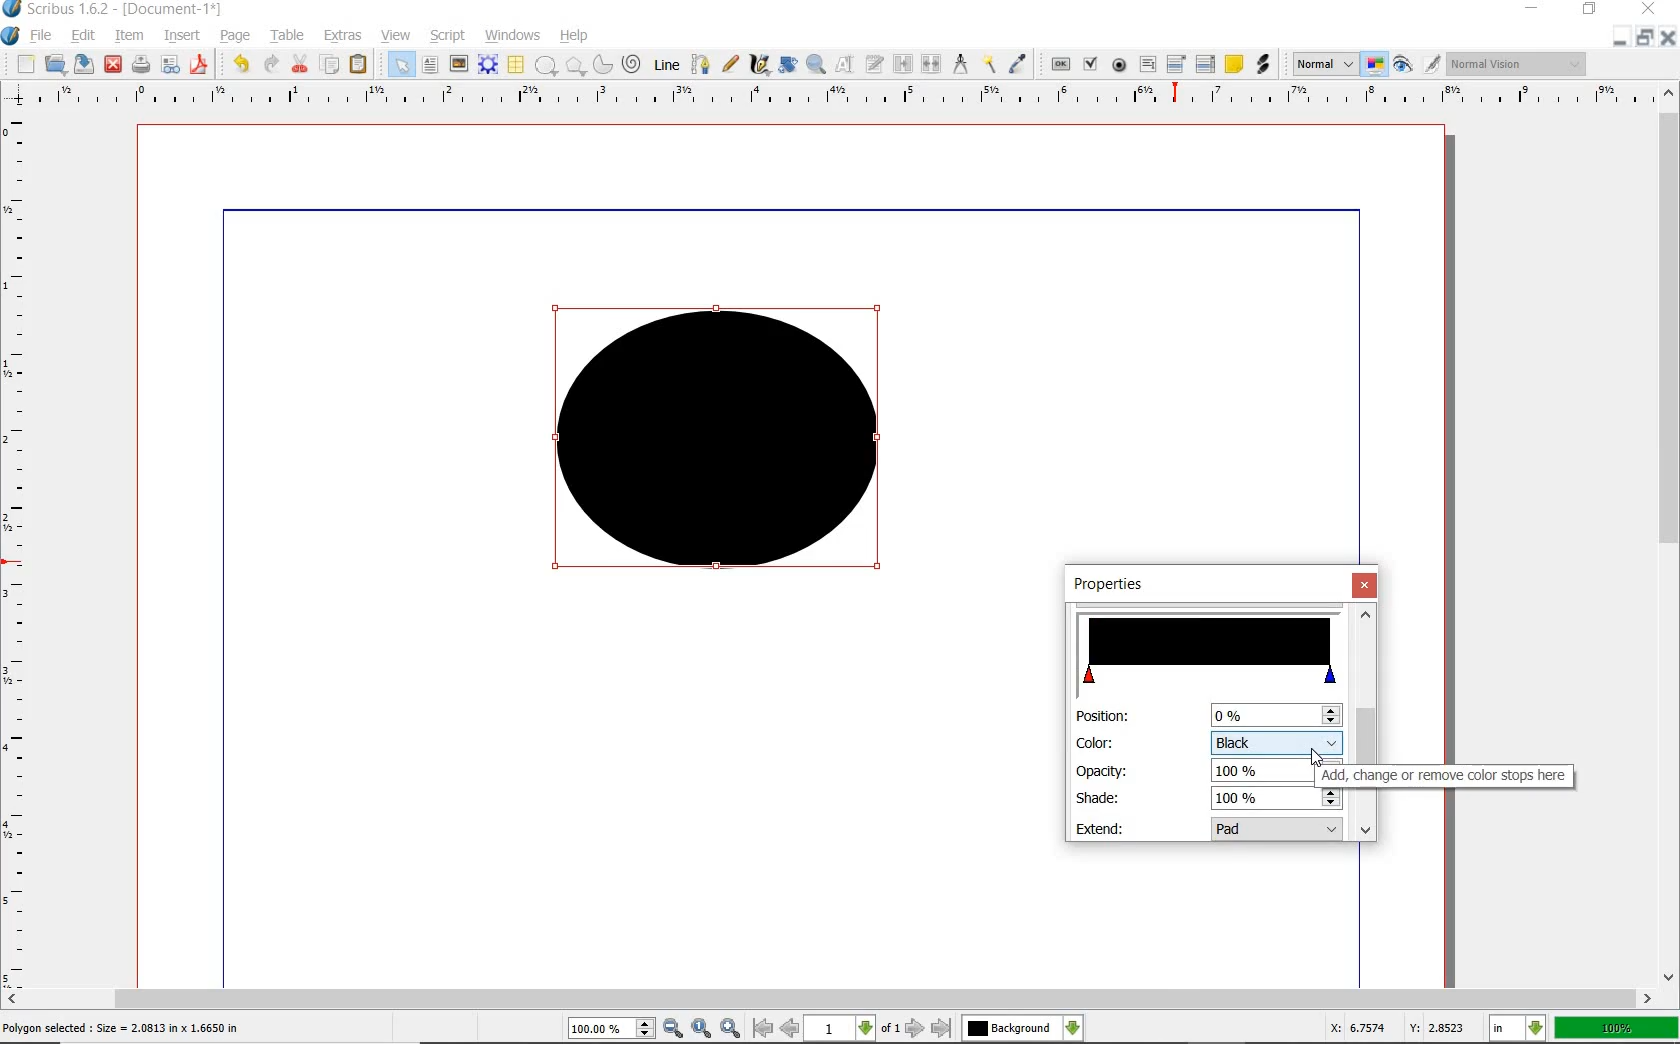  What do you see at coordinates (11, 36) in the screenshot?
I see `SYSTEM LOGO` at bounding box center [11, 36].